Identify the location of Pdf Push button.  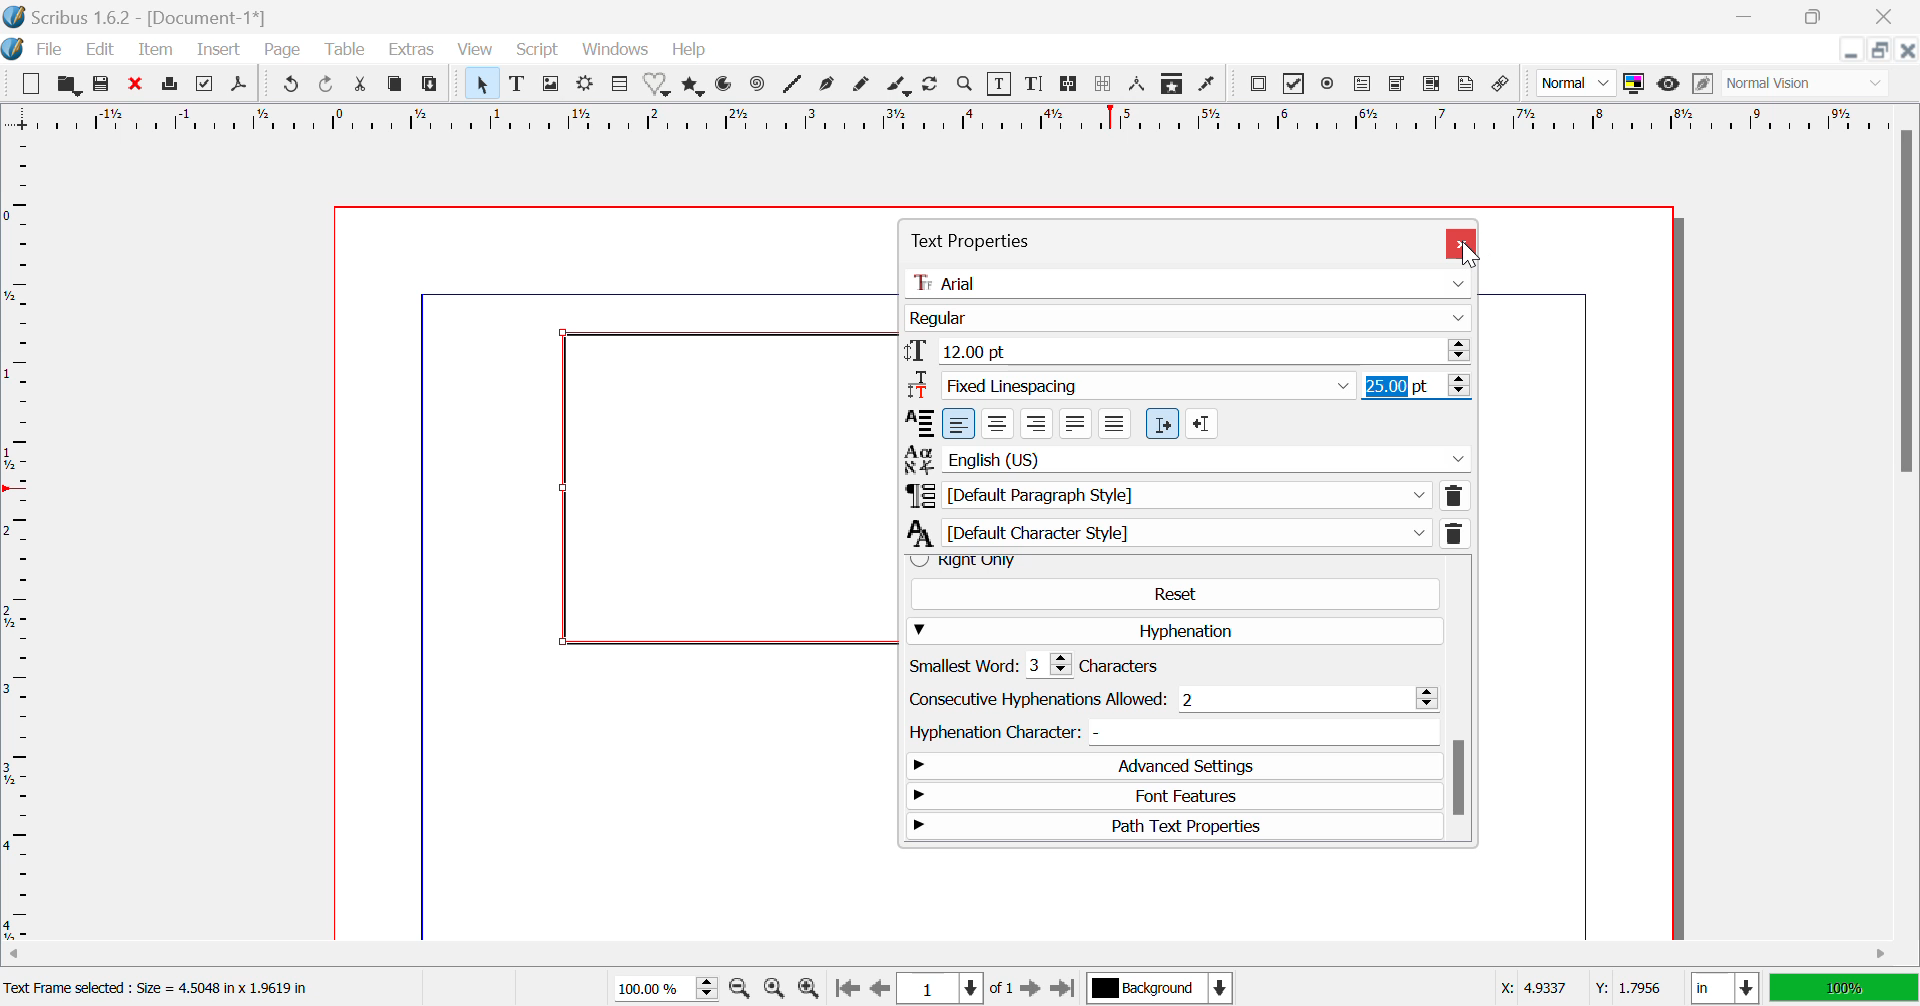
(1259, 86).